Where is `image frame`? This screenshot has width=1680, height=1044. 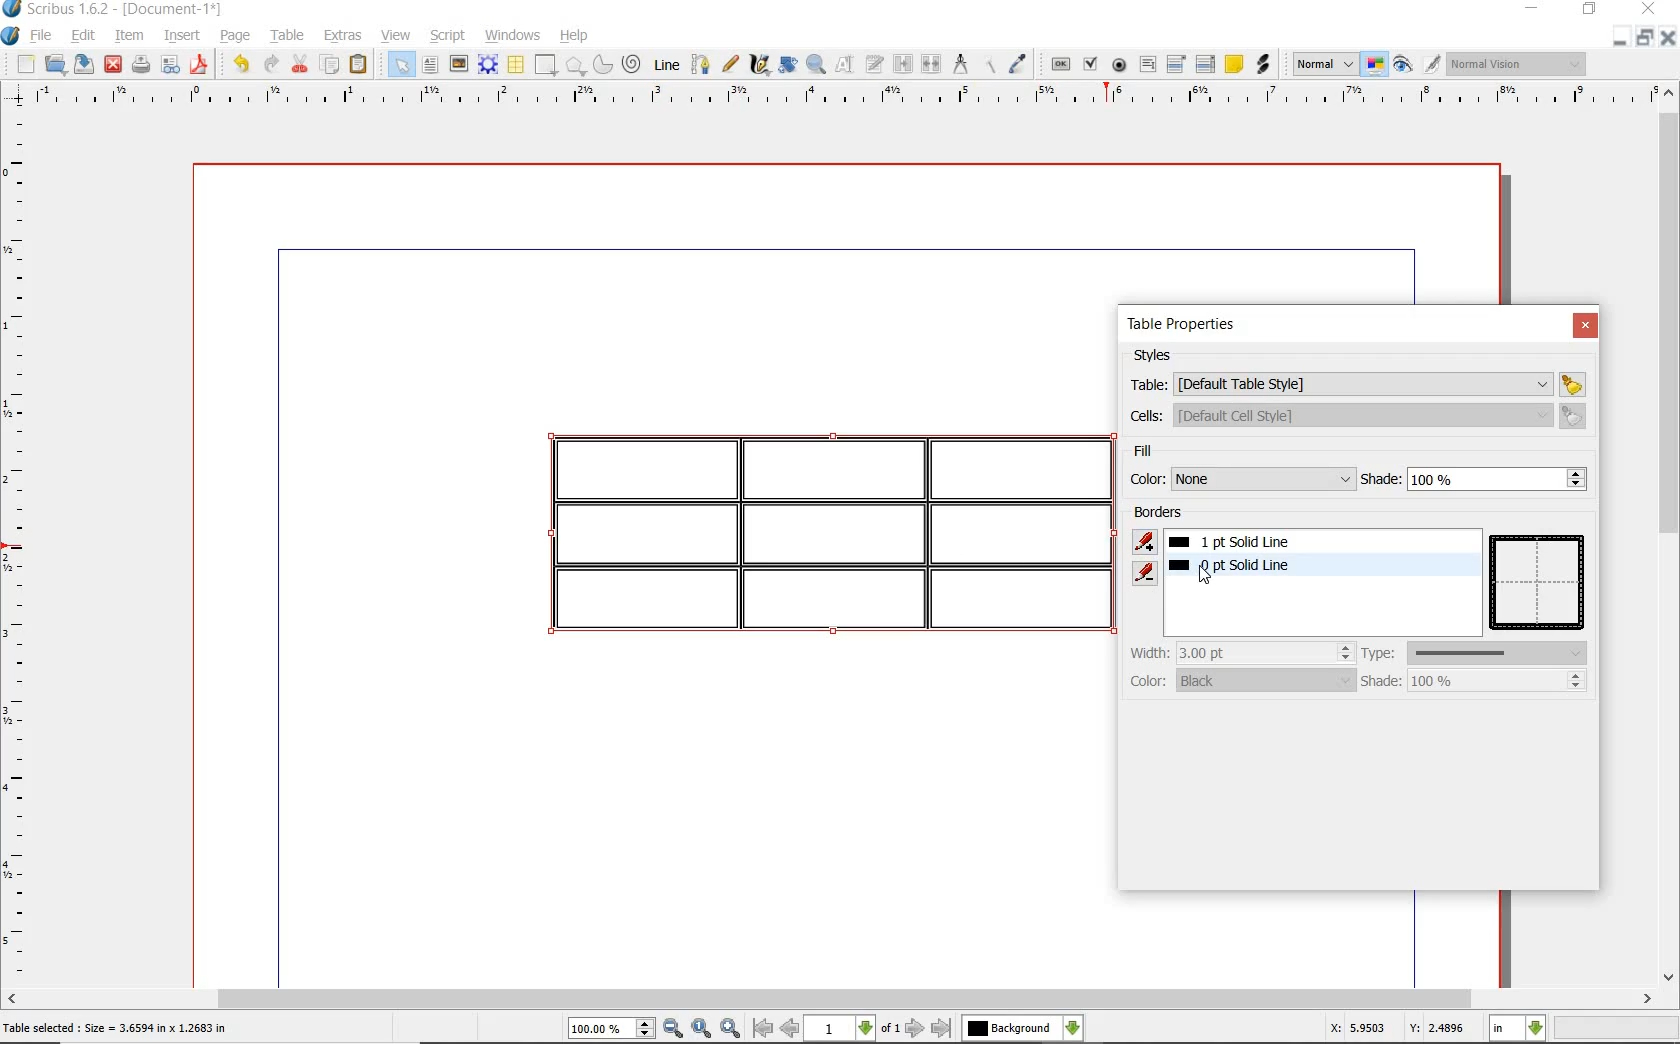
image frame is located at coordinates (459, 65).